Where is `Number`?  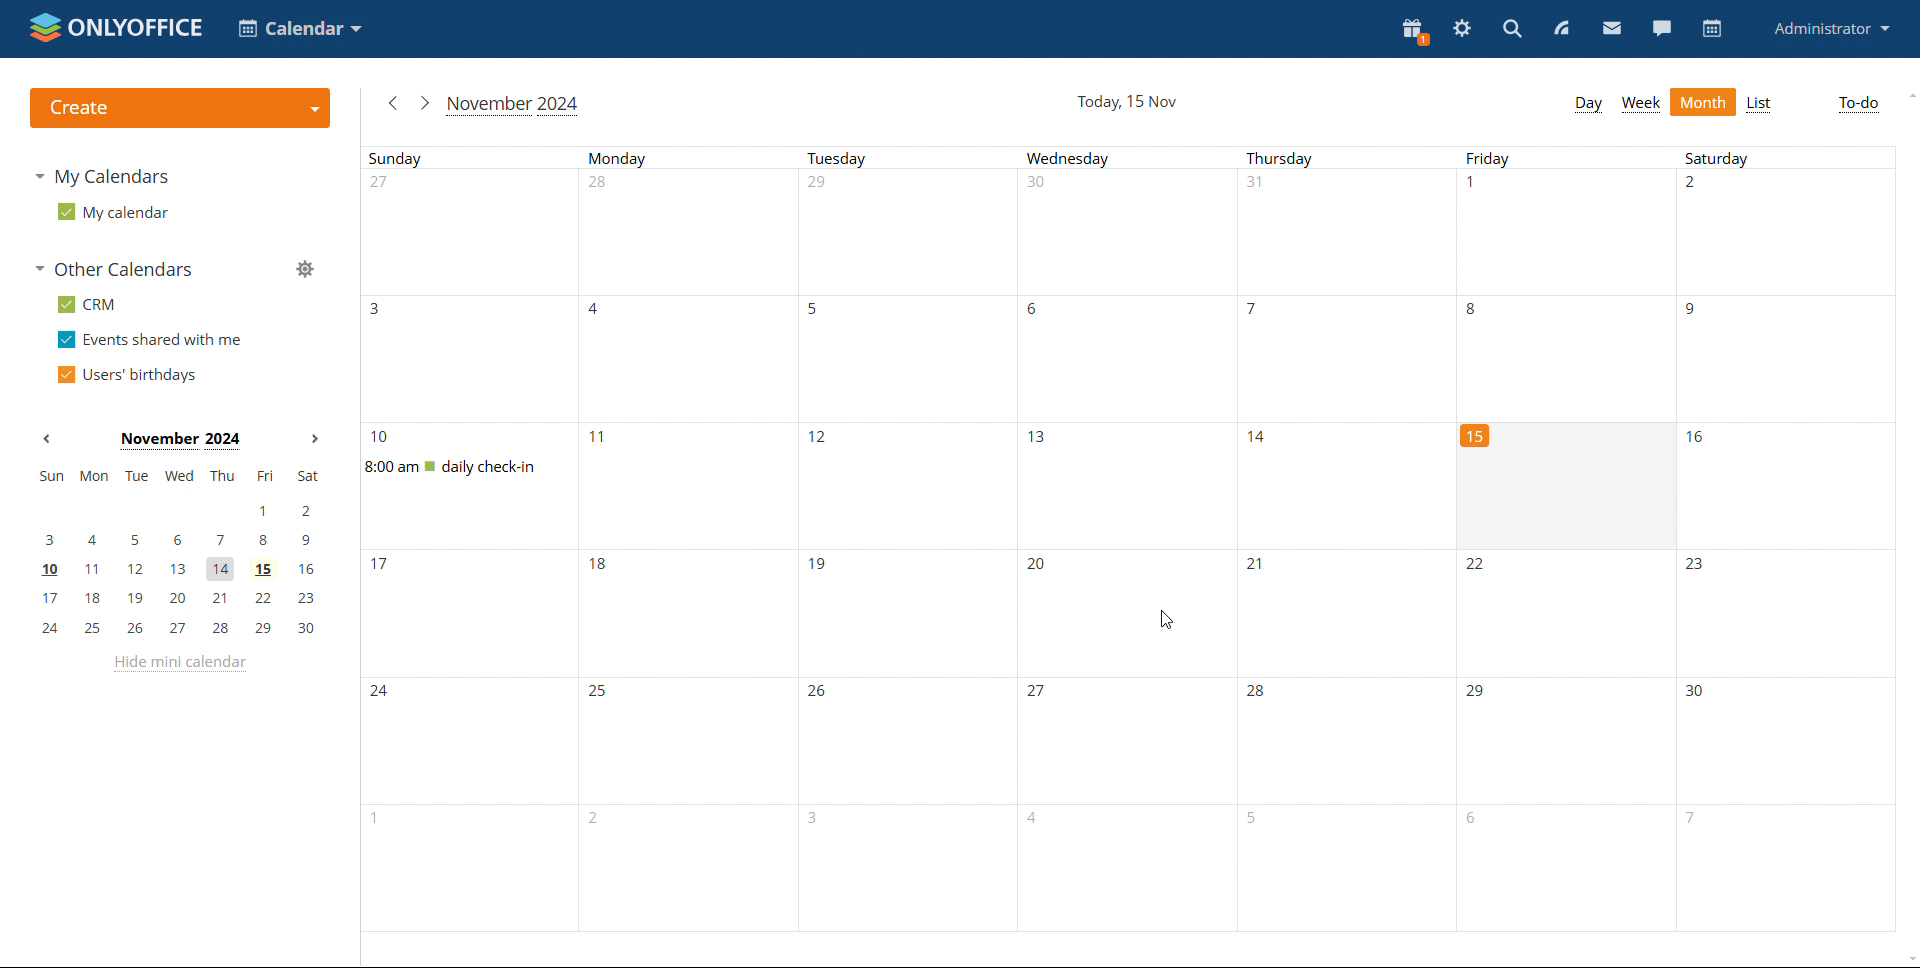
Number is located at coordinates (1259, 438).